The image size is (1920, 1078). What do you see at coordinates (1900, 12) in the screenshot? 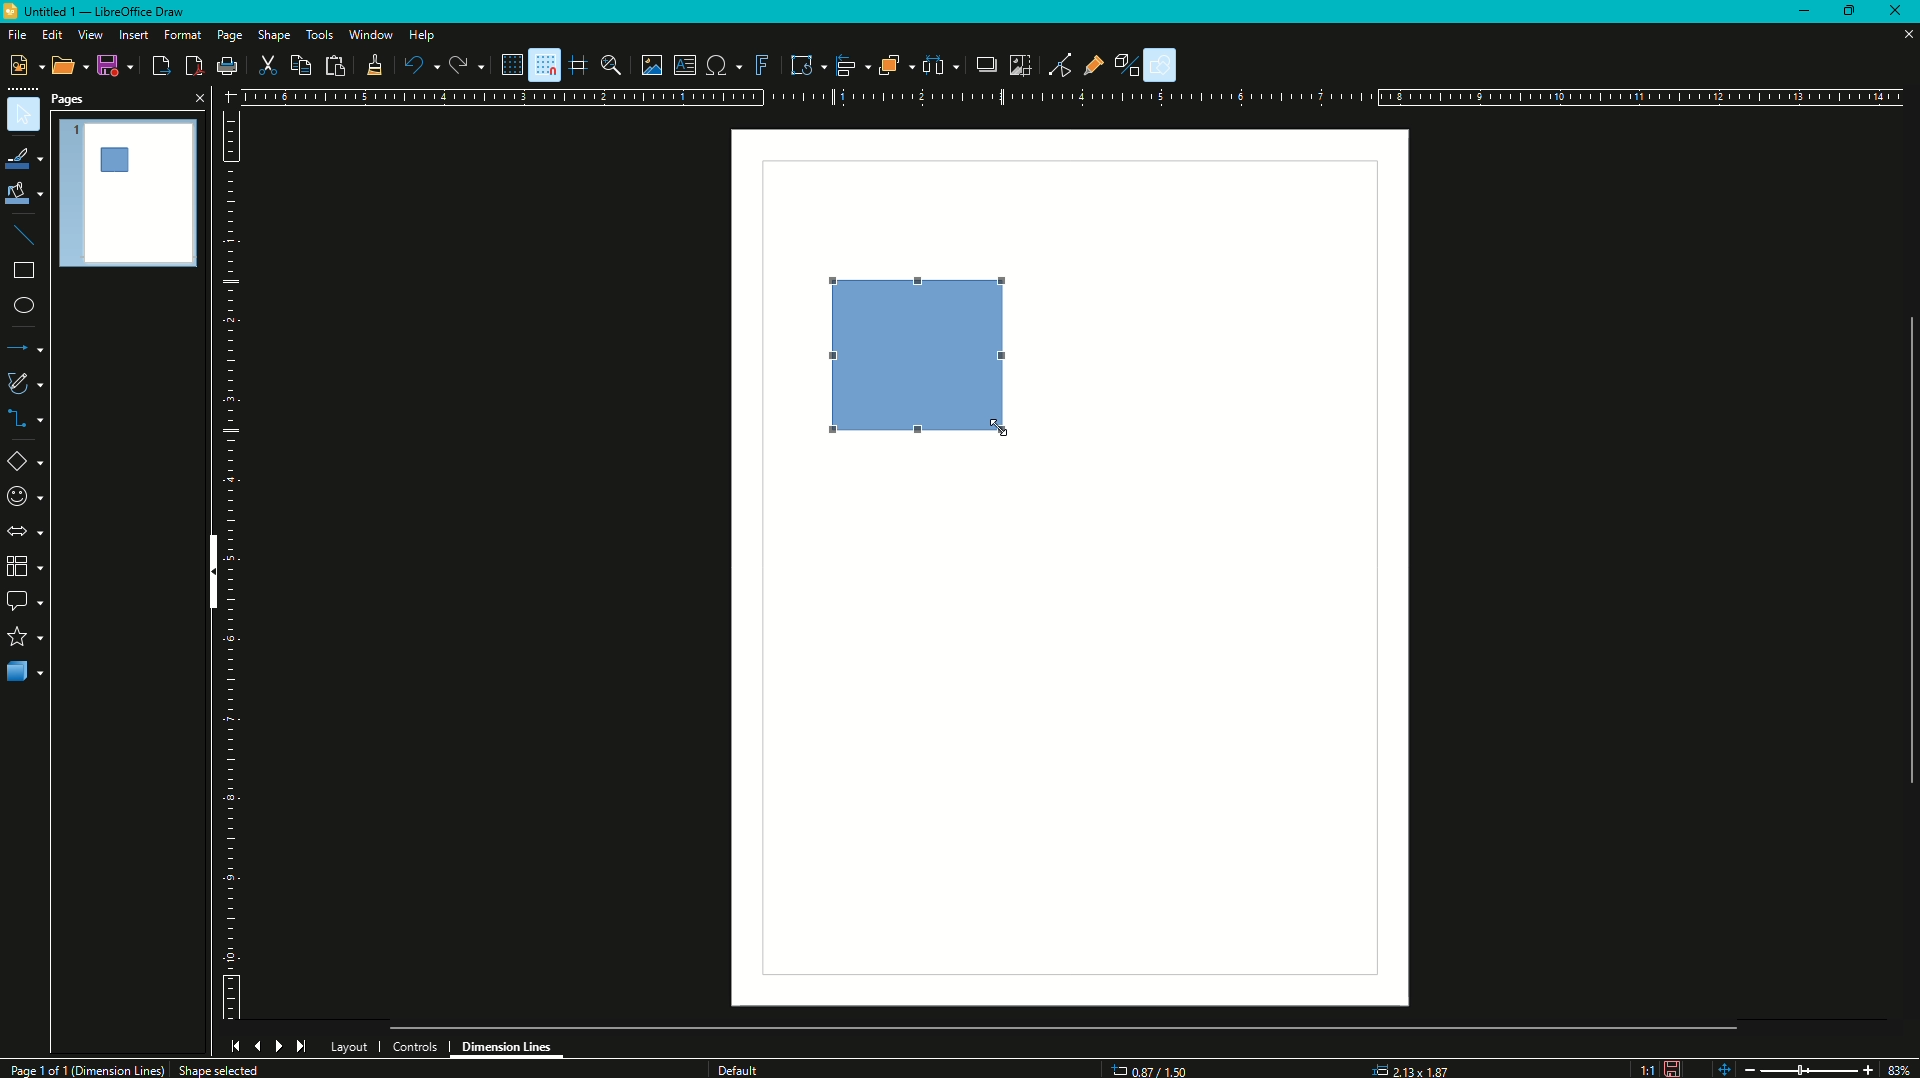
I see `Close` at bounding box center [1900, 12].